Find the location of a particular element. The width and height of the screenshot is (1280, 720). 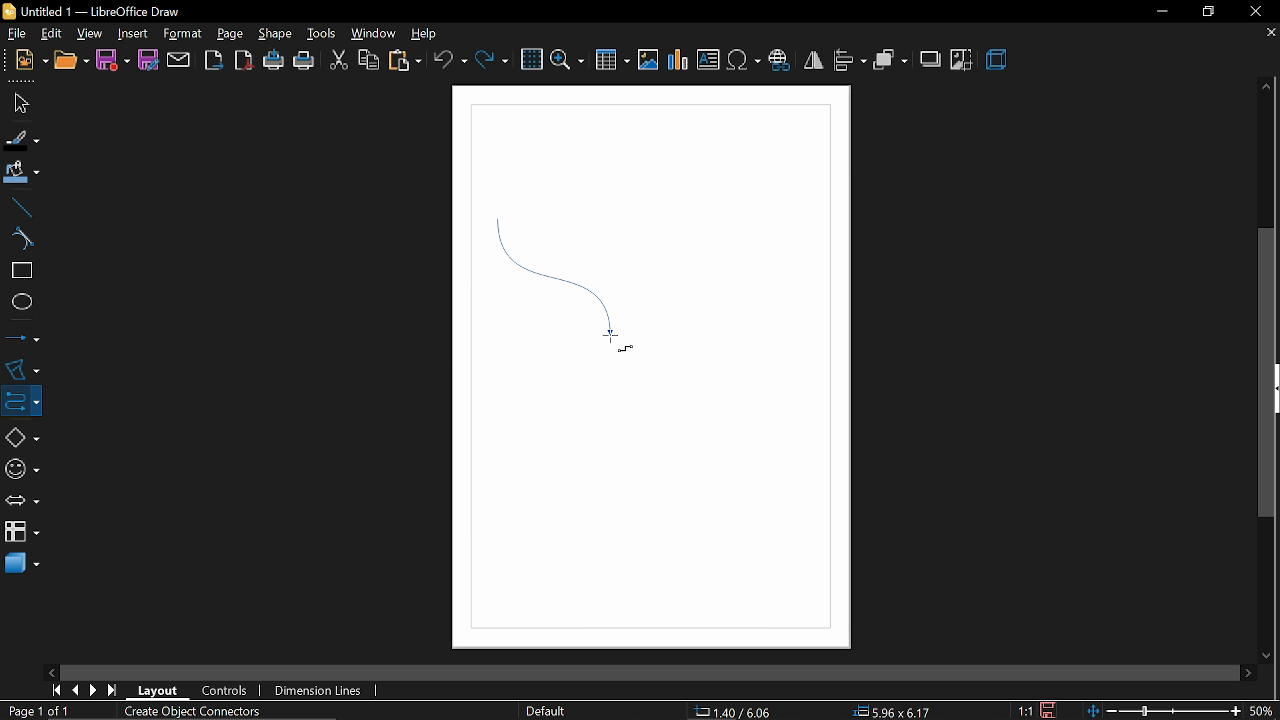

3d effect is located at coordinates (997, 62).